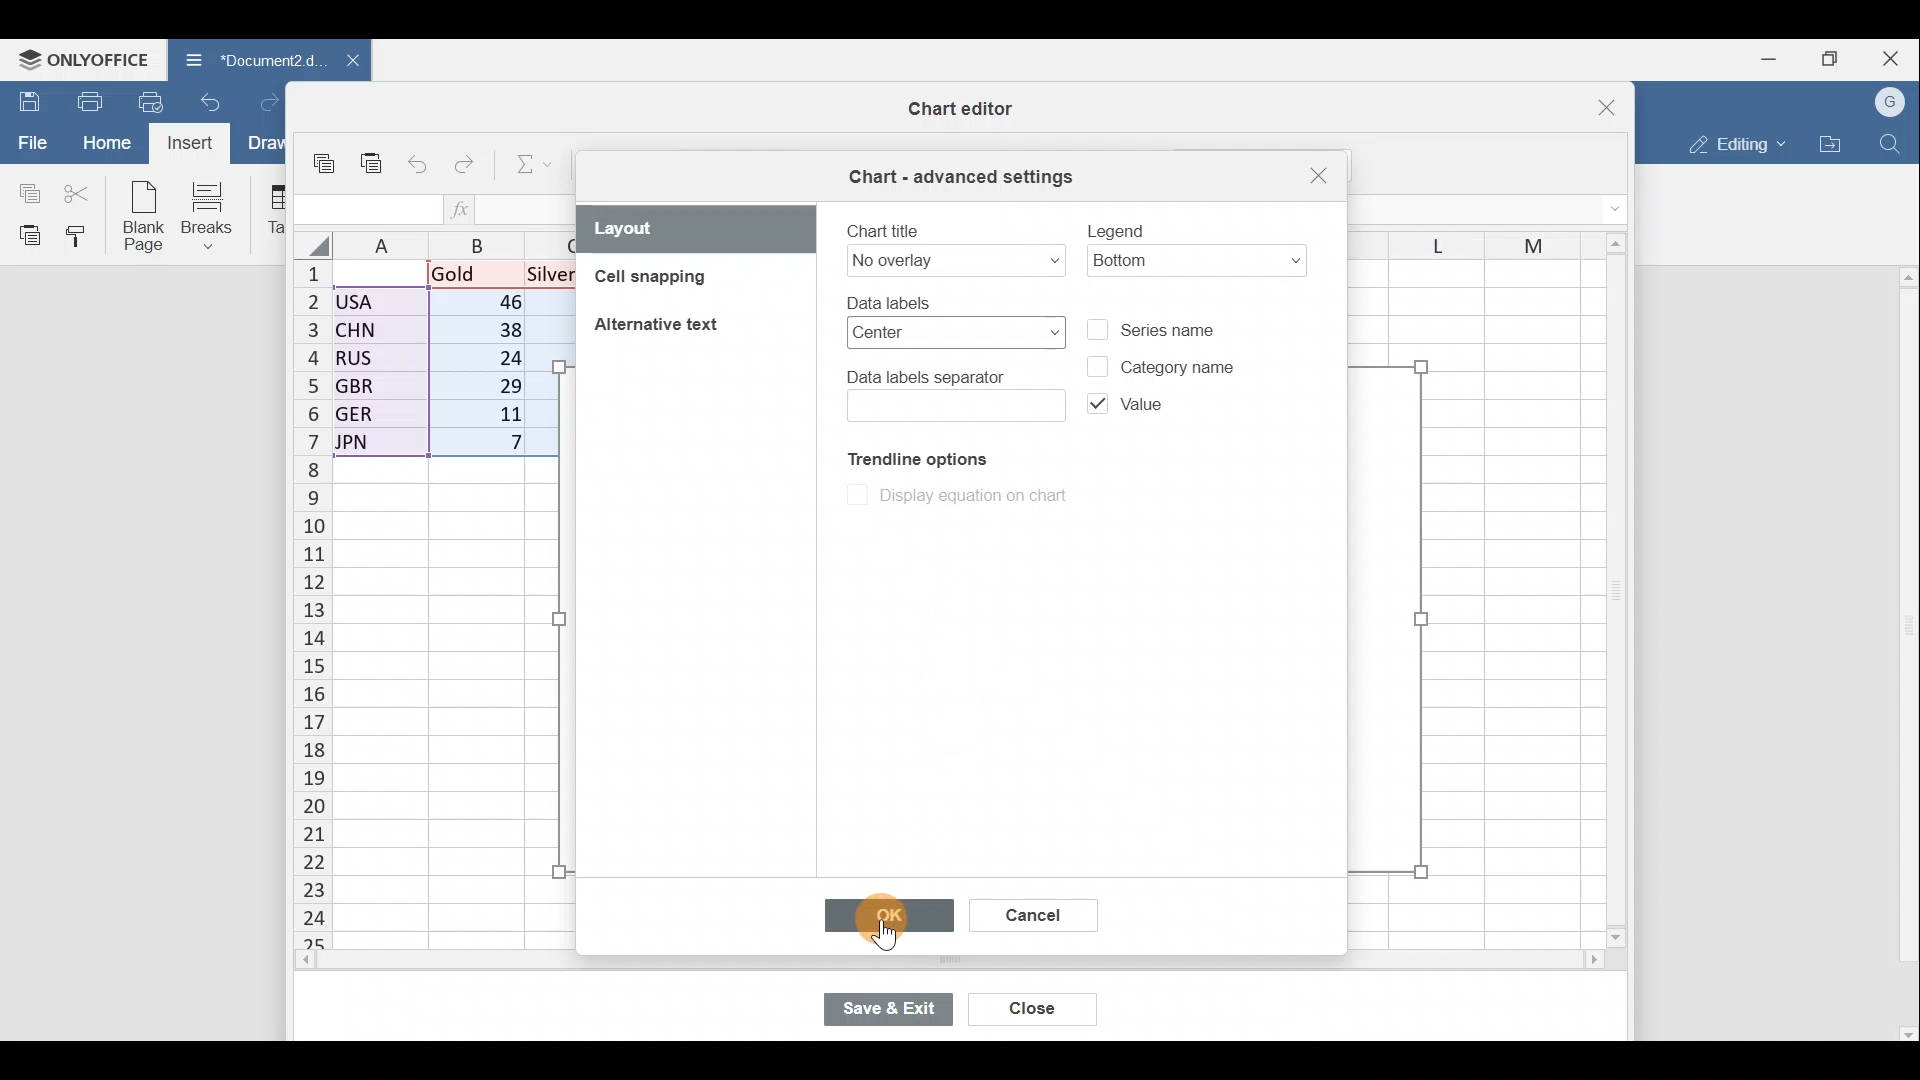 This screenshot has width=1920, height=1080. What do you see at coordinates (457, 242) in the screenshot?
I see `Columns` at bounding box center [457, 242].